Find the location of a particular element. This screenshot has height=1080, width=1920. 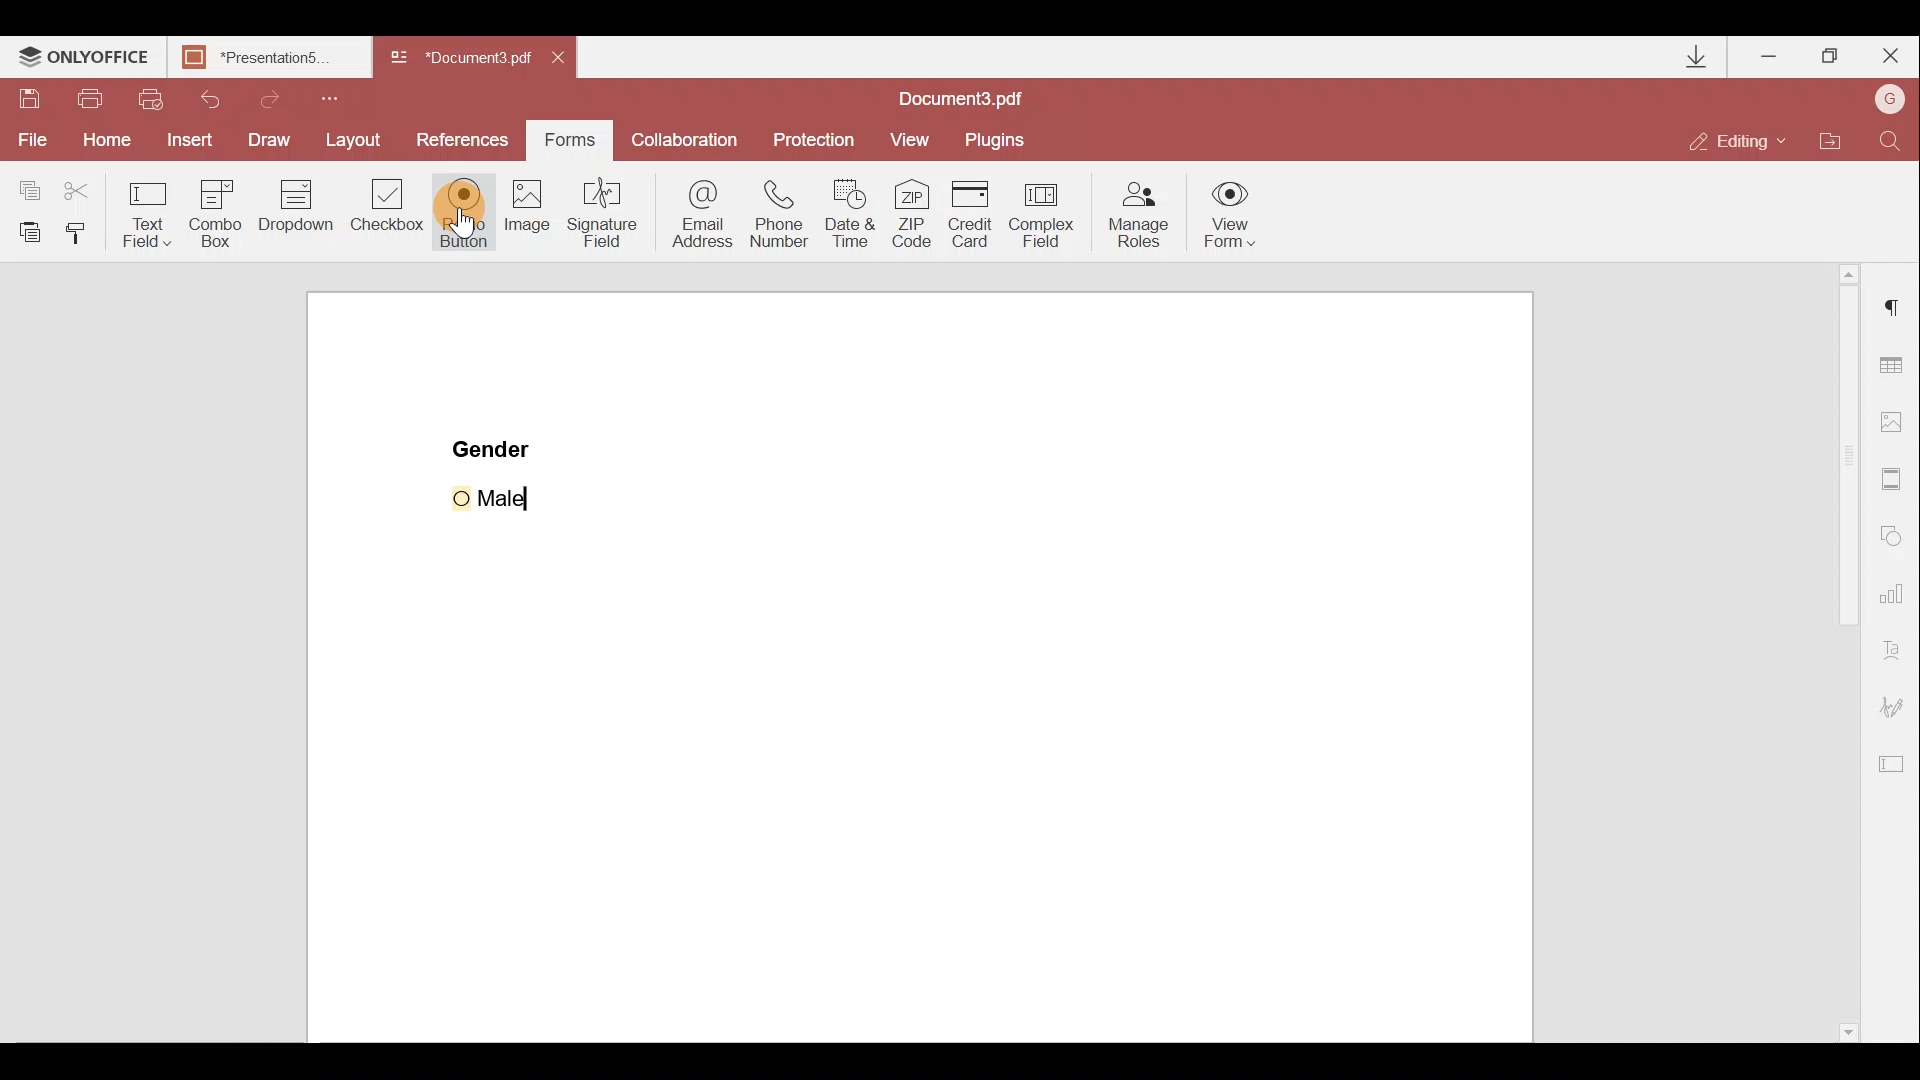

Copy style is located at coordinates (84, 231).